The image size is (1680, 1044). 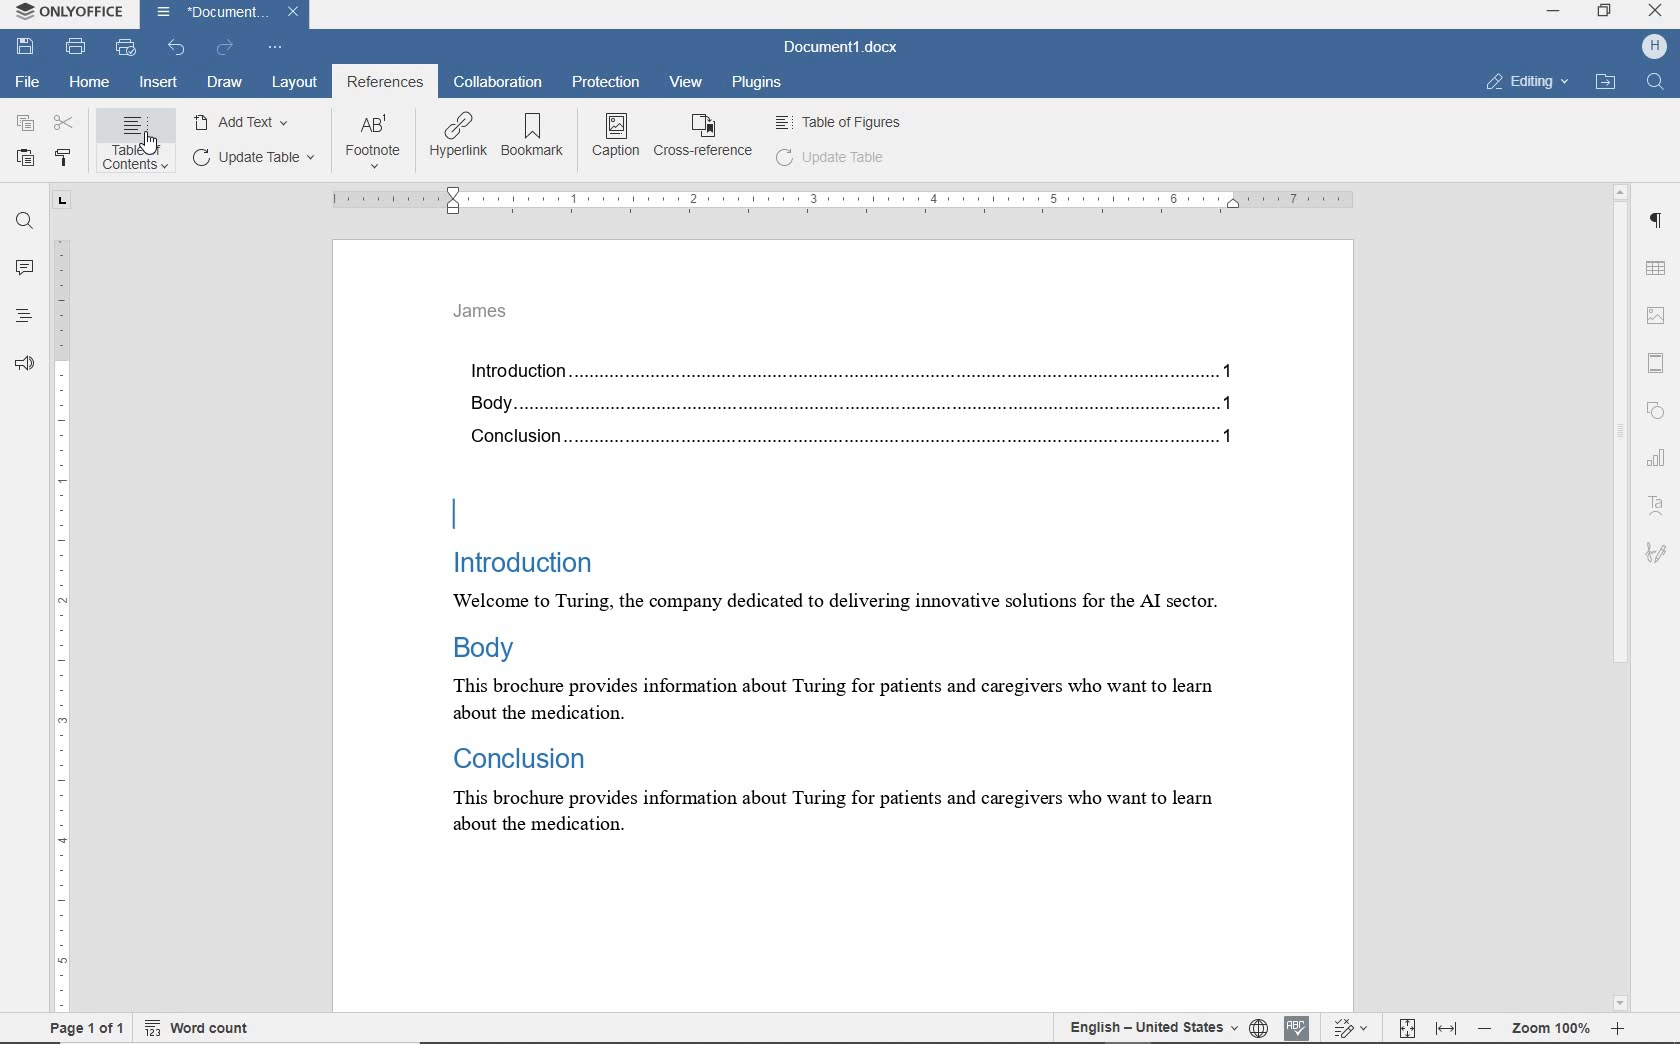 What do you see at coordinates (89, 84) in the screenshot?
I see `home` at bounding box center [89, 84].